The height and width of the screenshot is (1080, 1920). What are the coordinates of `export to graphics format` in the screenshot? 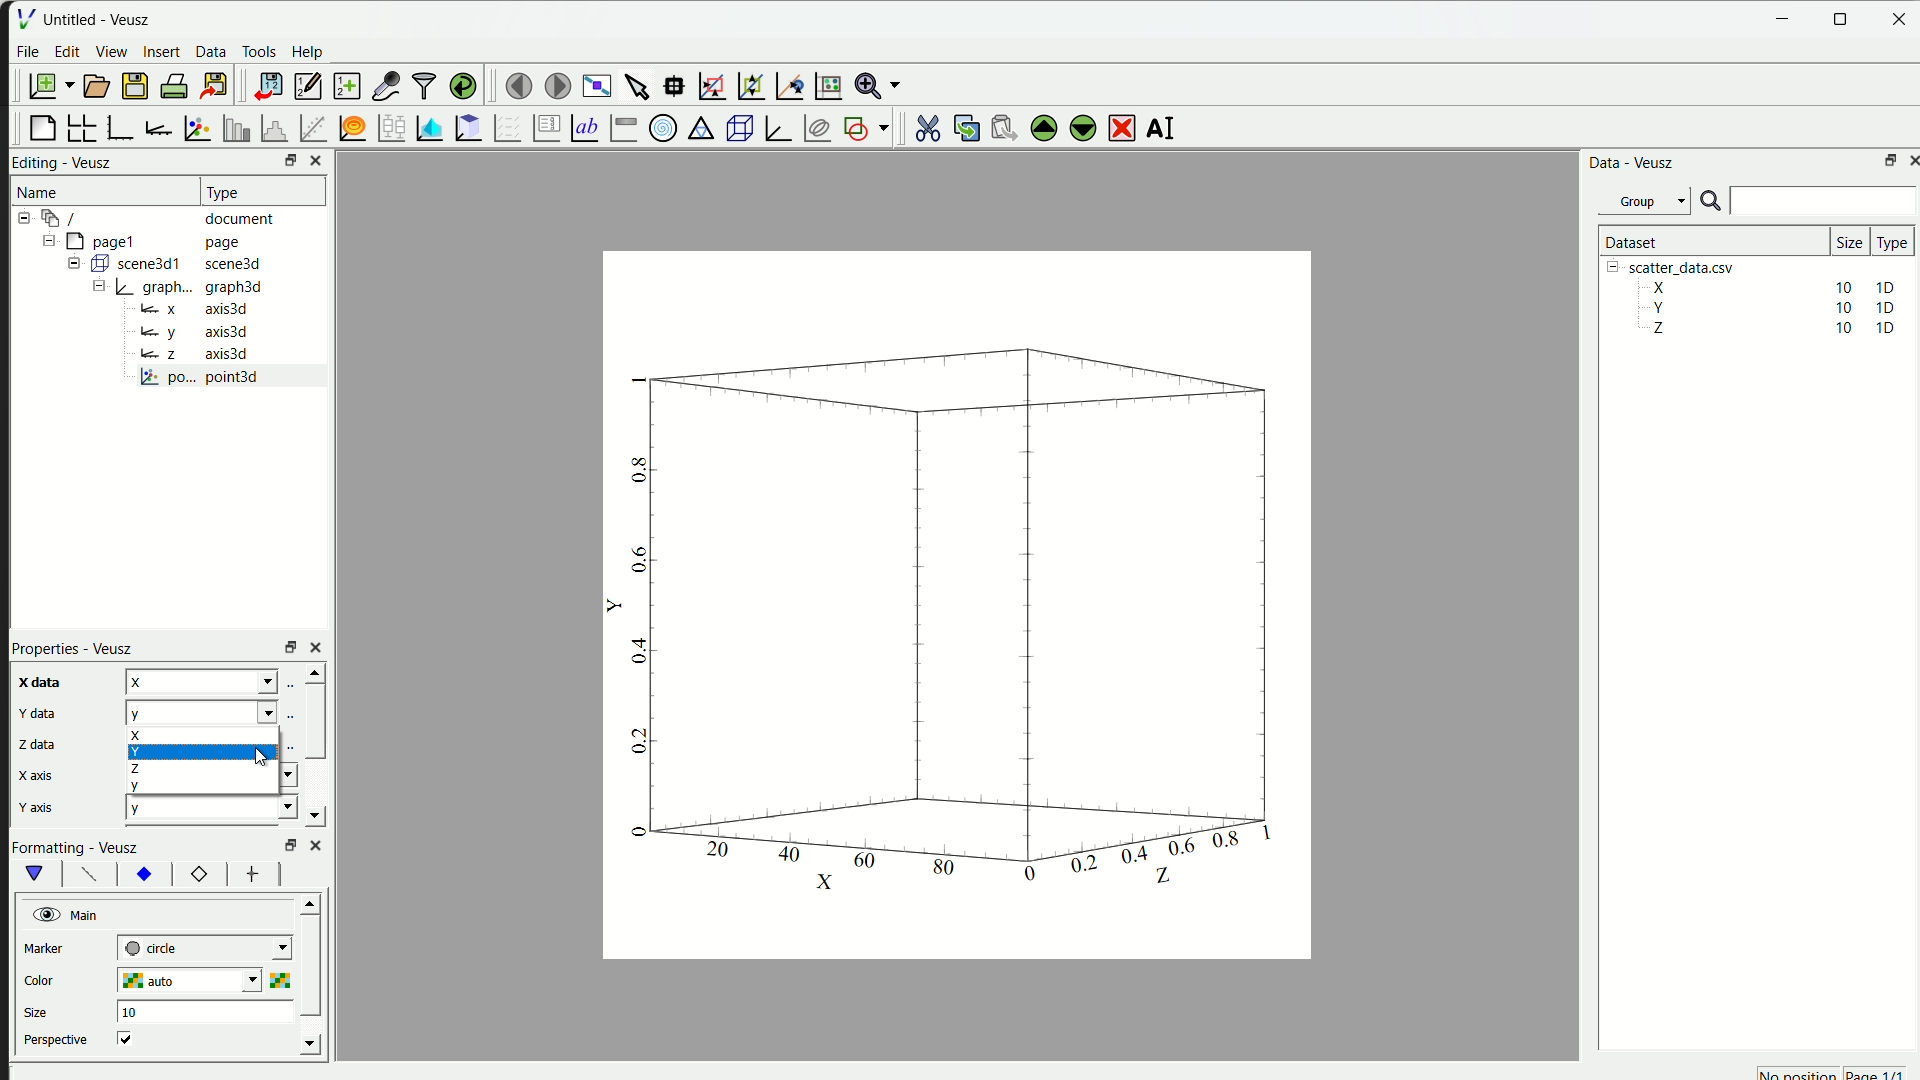 It's located at (212, 83).